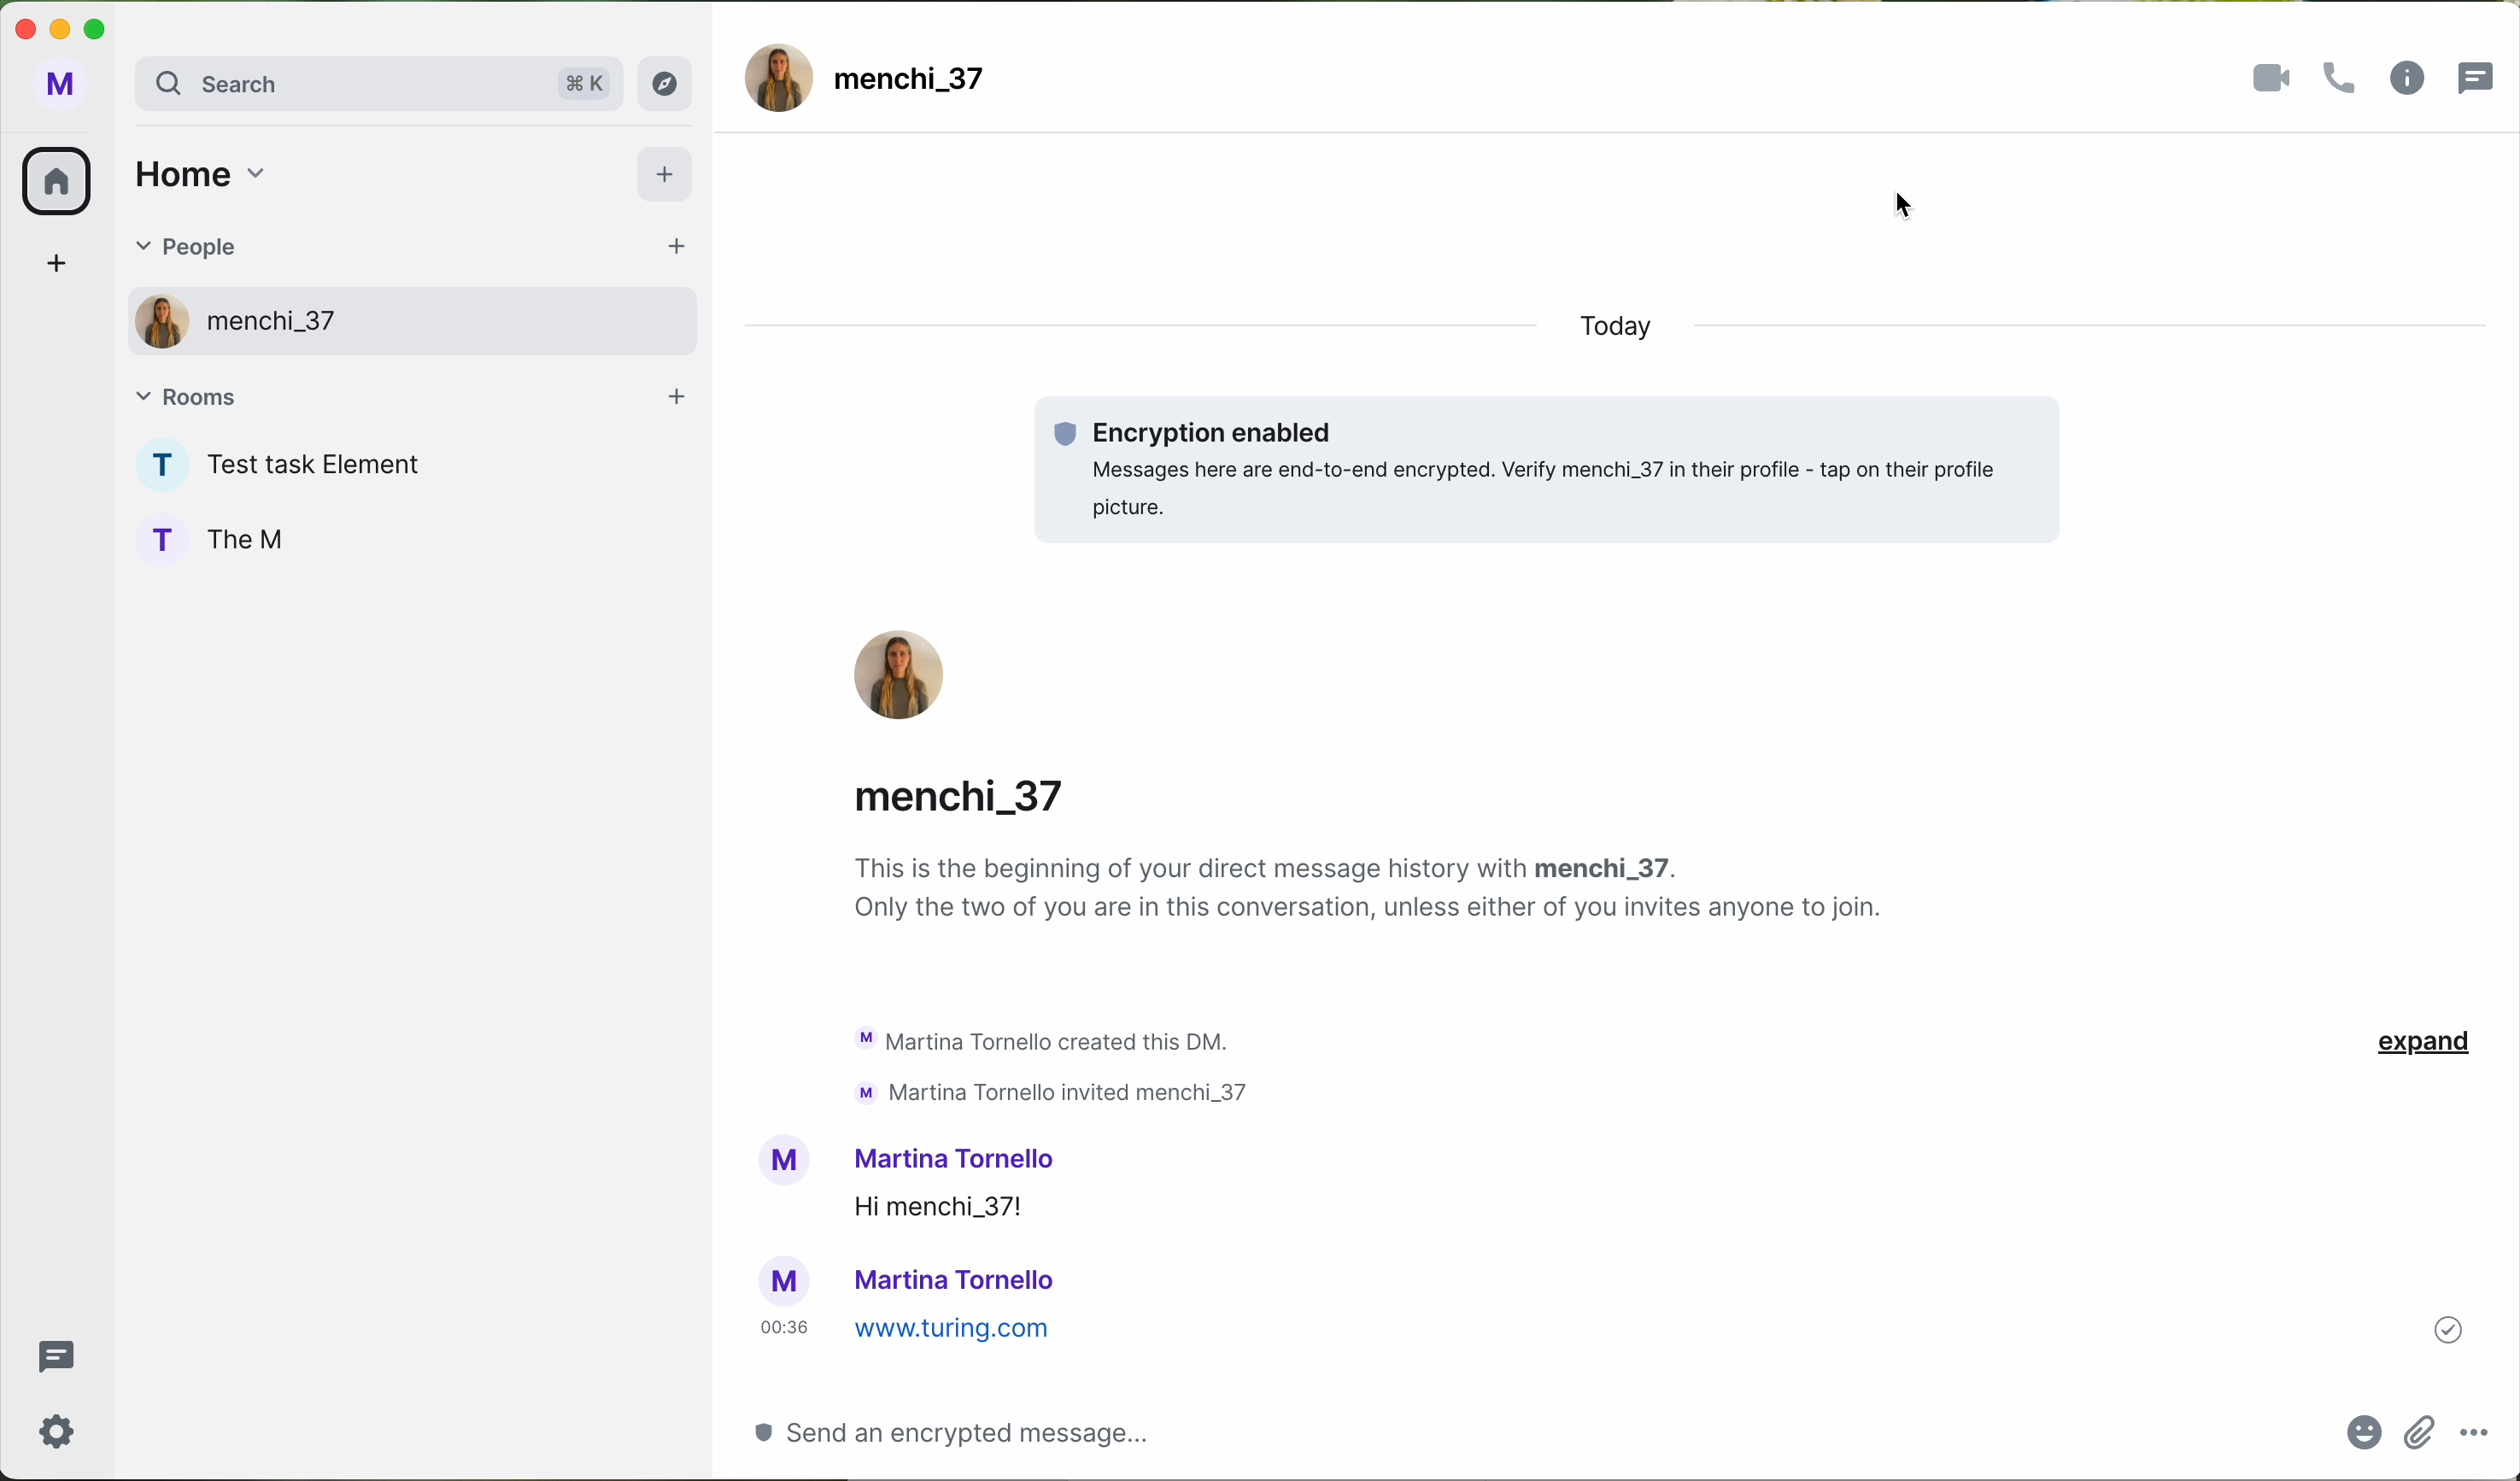  What do you see at coordinates (779, 1155) in the screenshot?
I see `profile picture` at bounding box center [779, 1155].